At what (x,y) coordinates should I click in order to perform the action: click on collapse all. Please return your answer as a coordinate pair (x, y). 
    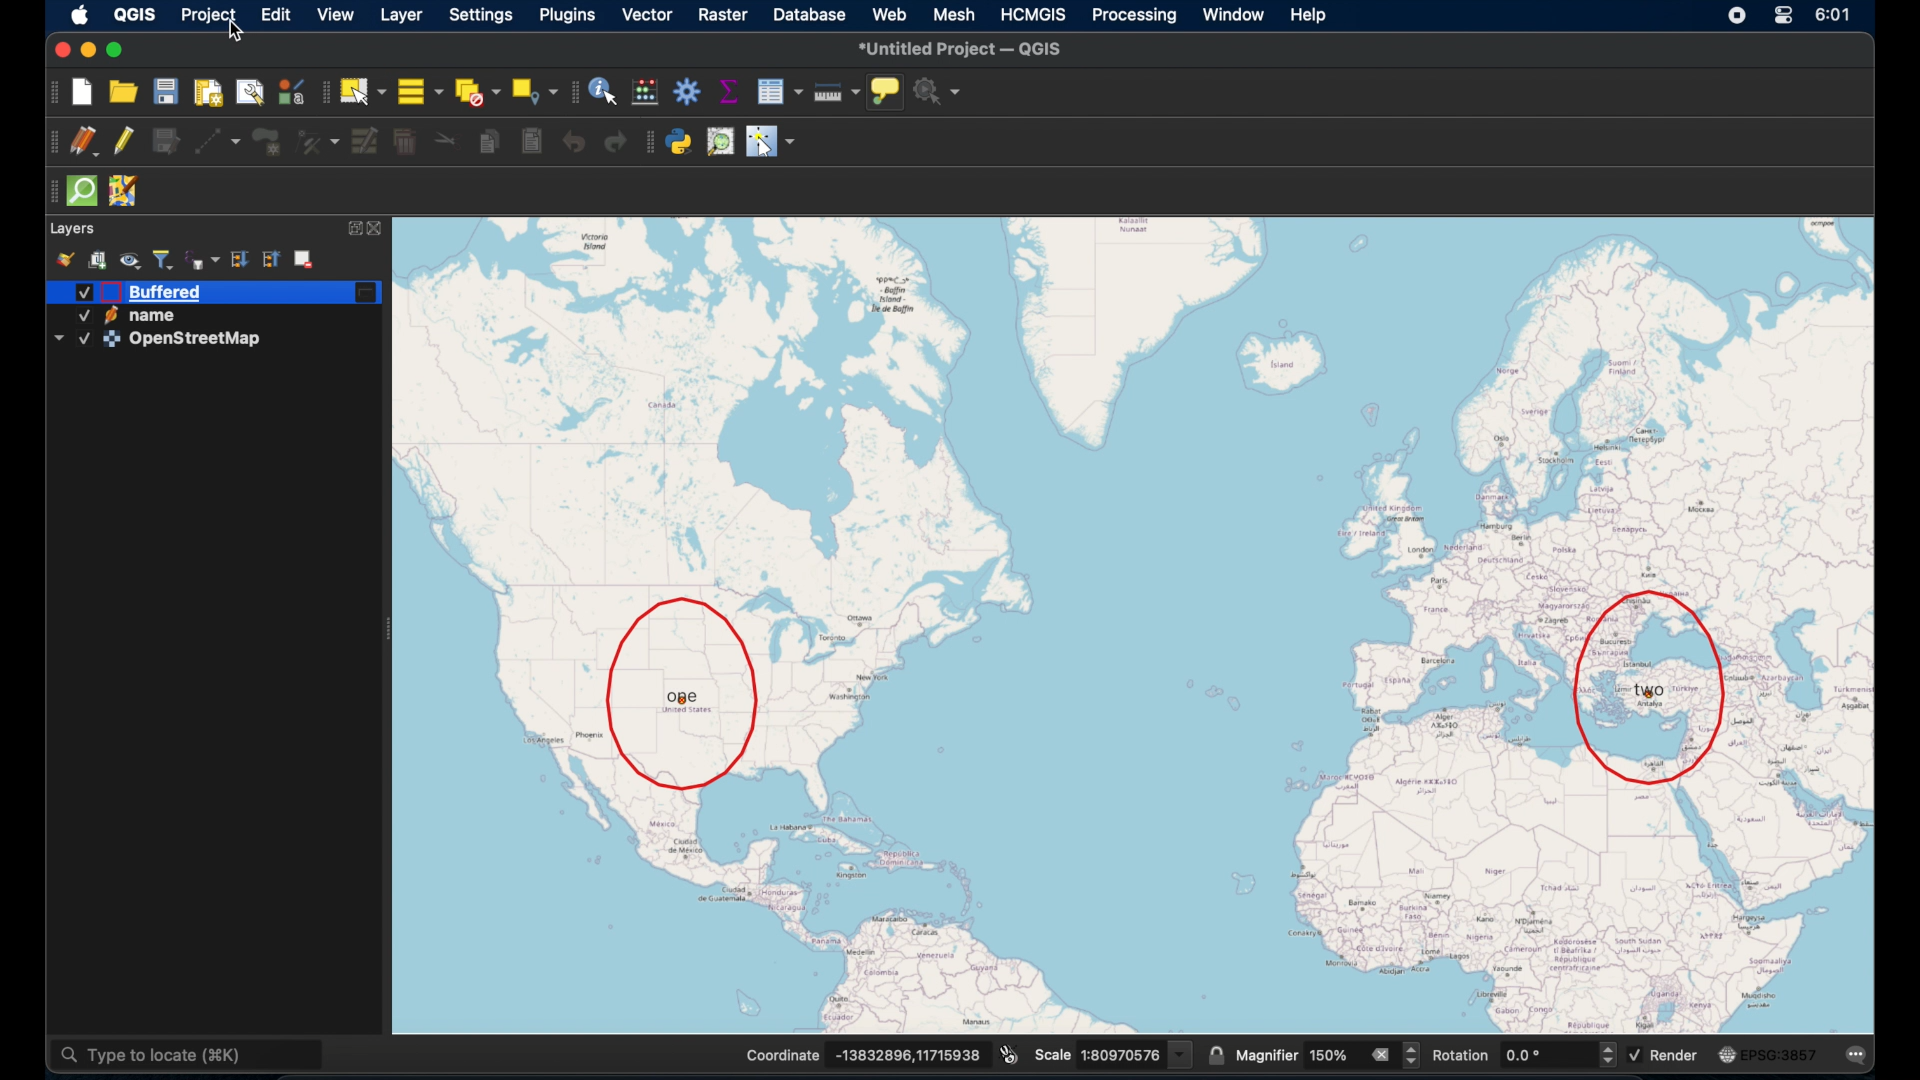
    Looking at the image, I should click on (272, 260).